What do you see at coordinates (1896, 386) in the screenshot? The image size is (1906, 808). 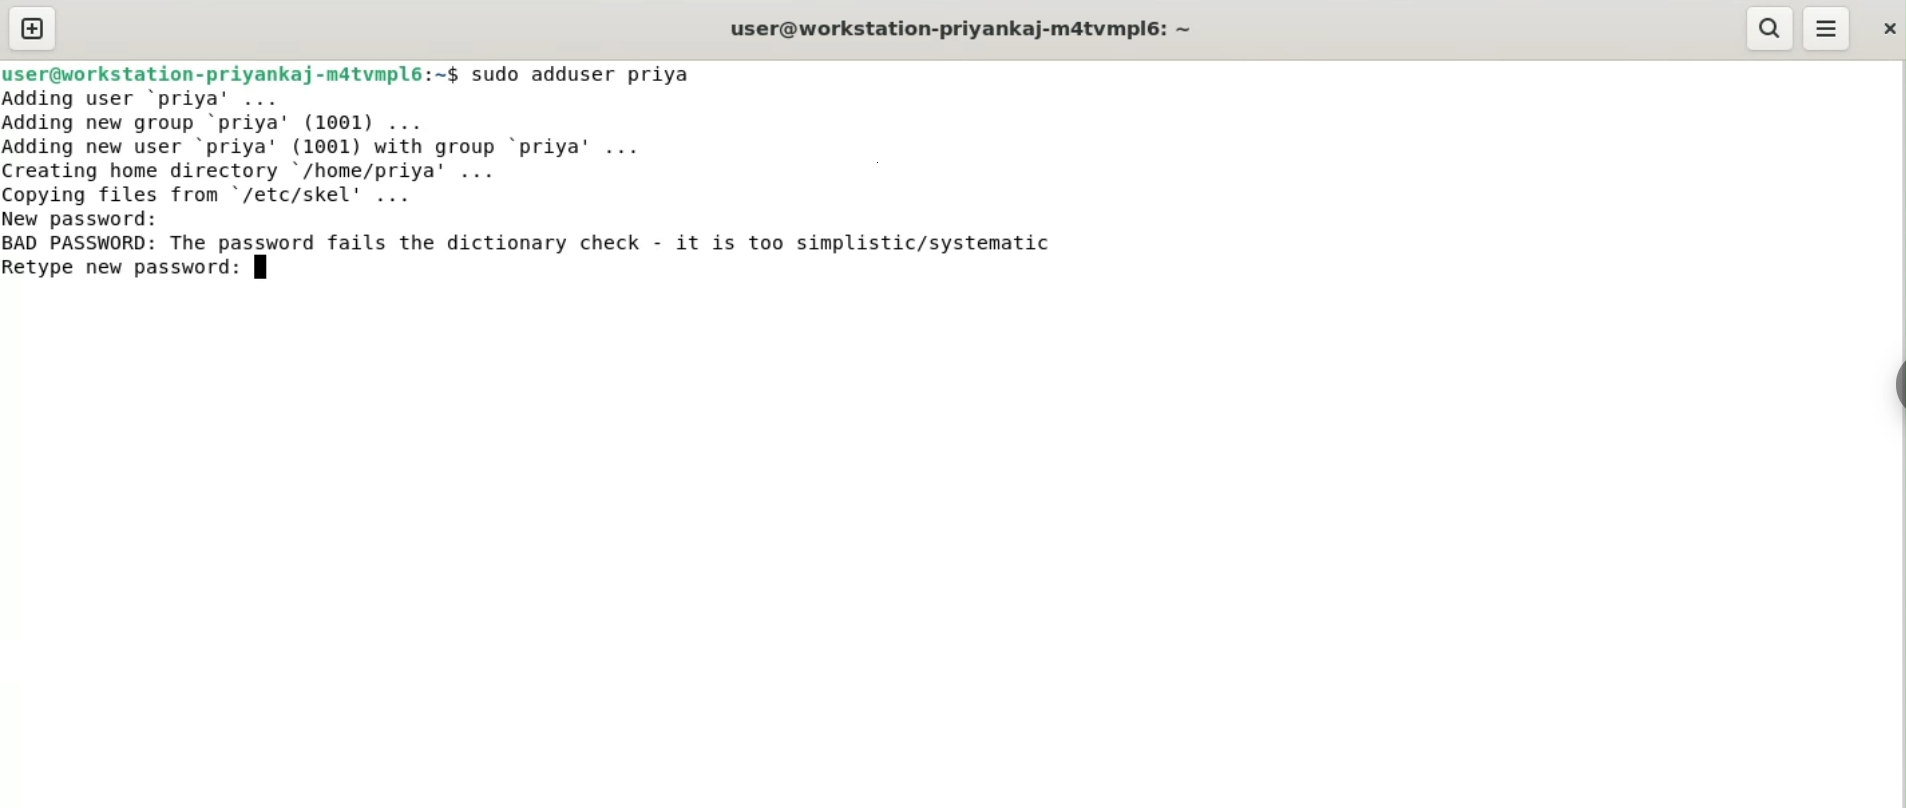 I see `sidebar` at bounding box center [1896, 386].